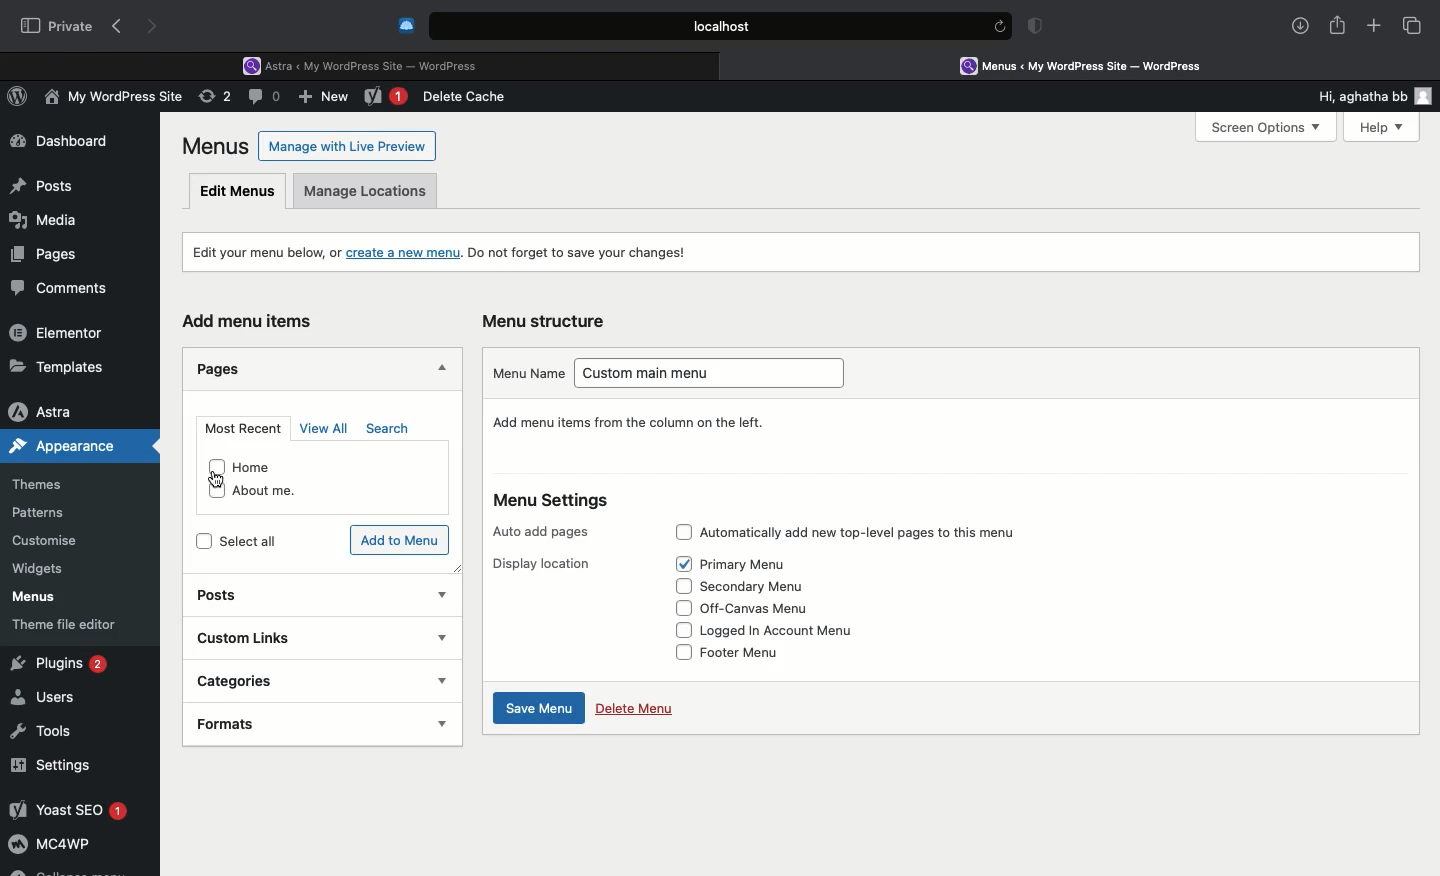 Image resolution: width=1440 pixels, height=876 pixels. What do you see at coordinates (121, 27) in the screenshot?
I see `Back` at bounding box center [121, 27].